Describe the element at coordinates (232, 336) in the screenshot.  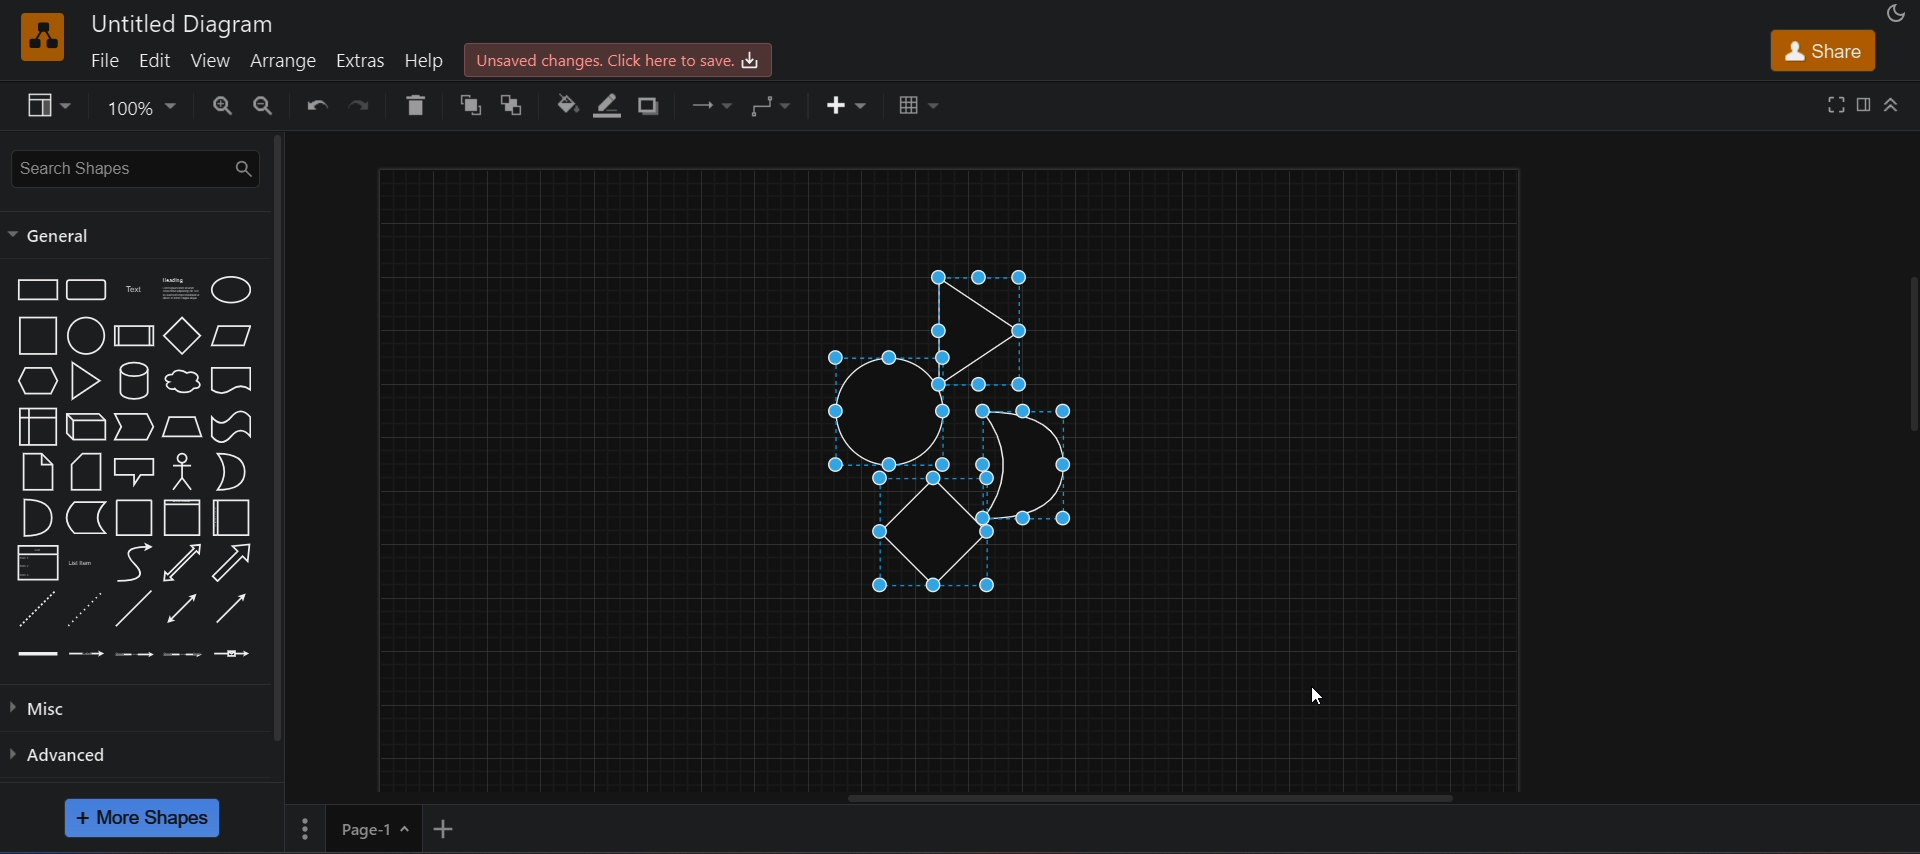
I see `parallelogram` at that location.